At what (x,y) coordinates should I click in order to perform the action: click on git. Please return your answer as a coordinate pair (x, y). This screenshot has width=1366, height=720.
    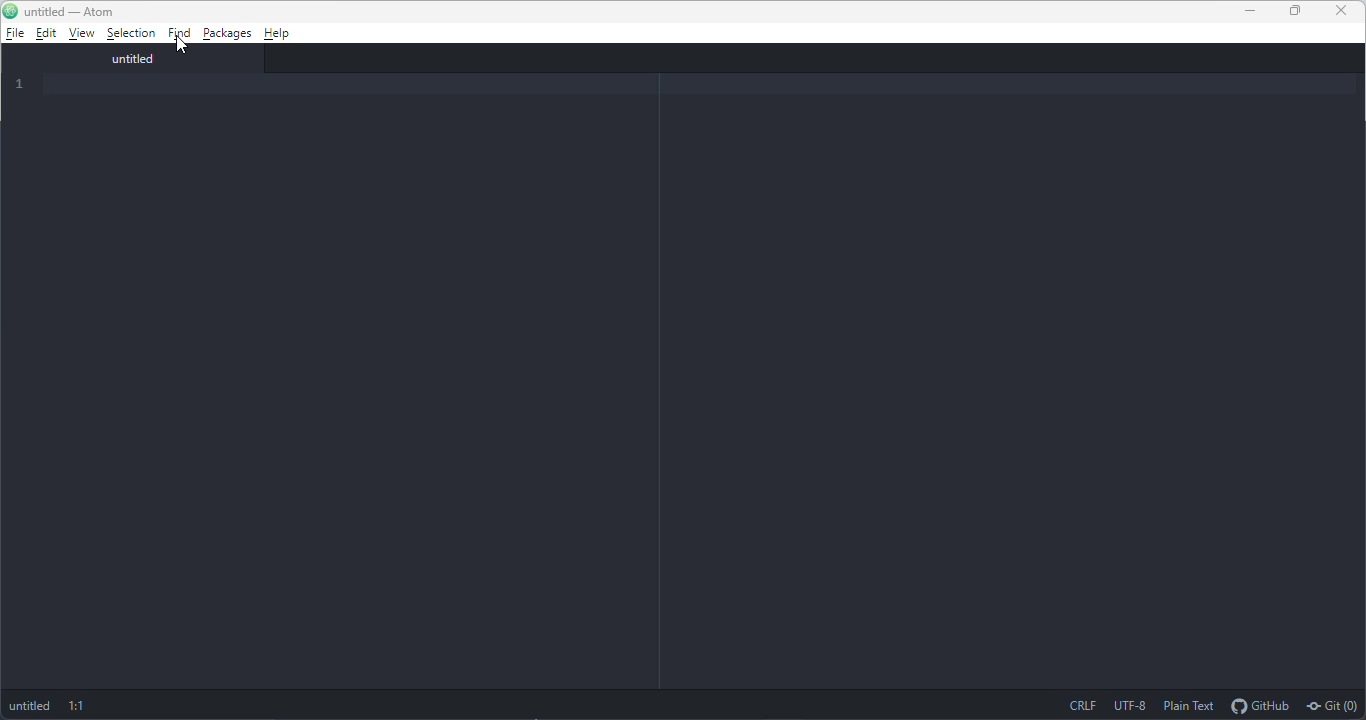
    Looking at the image, I should click on (1334, 705).